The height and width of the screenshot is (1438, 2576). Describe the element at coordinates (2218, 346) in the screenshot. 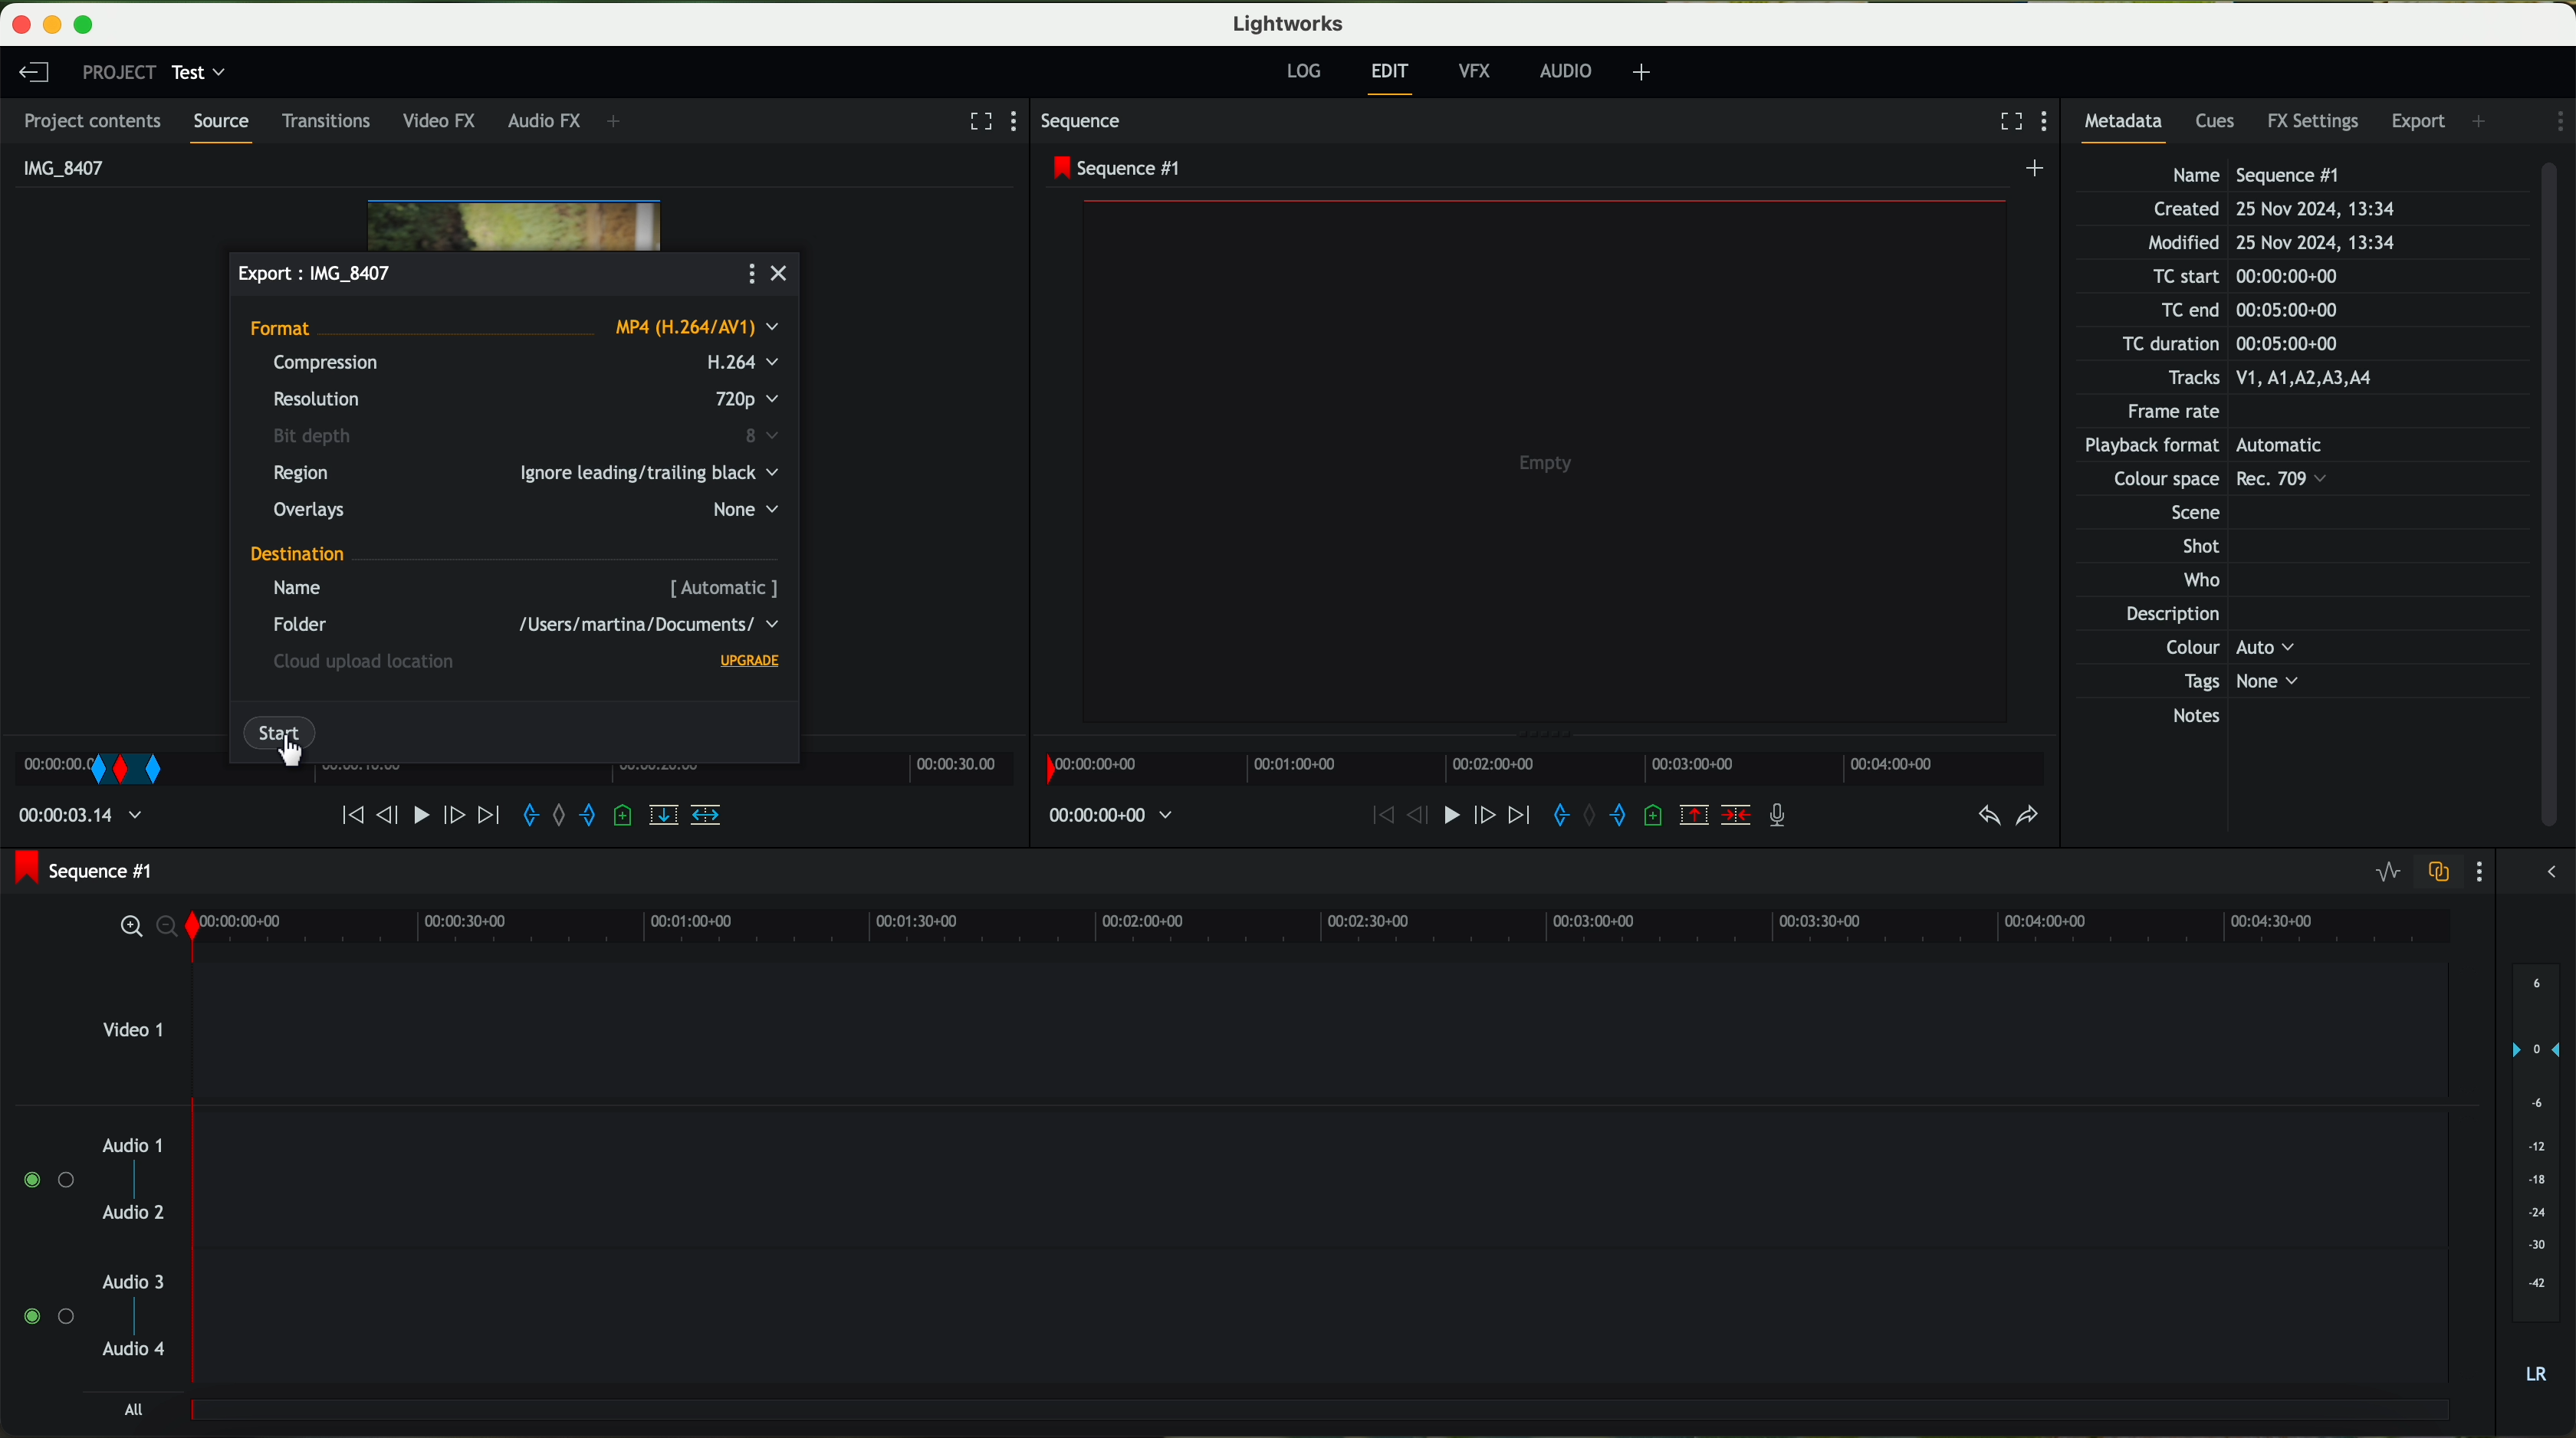

I see `TC duration` at that location.